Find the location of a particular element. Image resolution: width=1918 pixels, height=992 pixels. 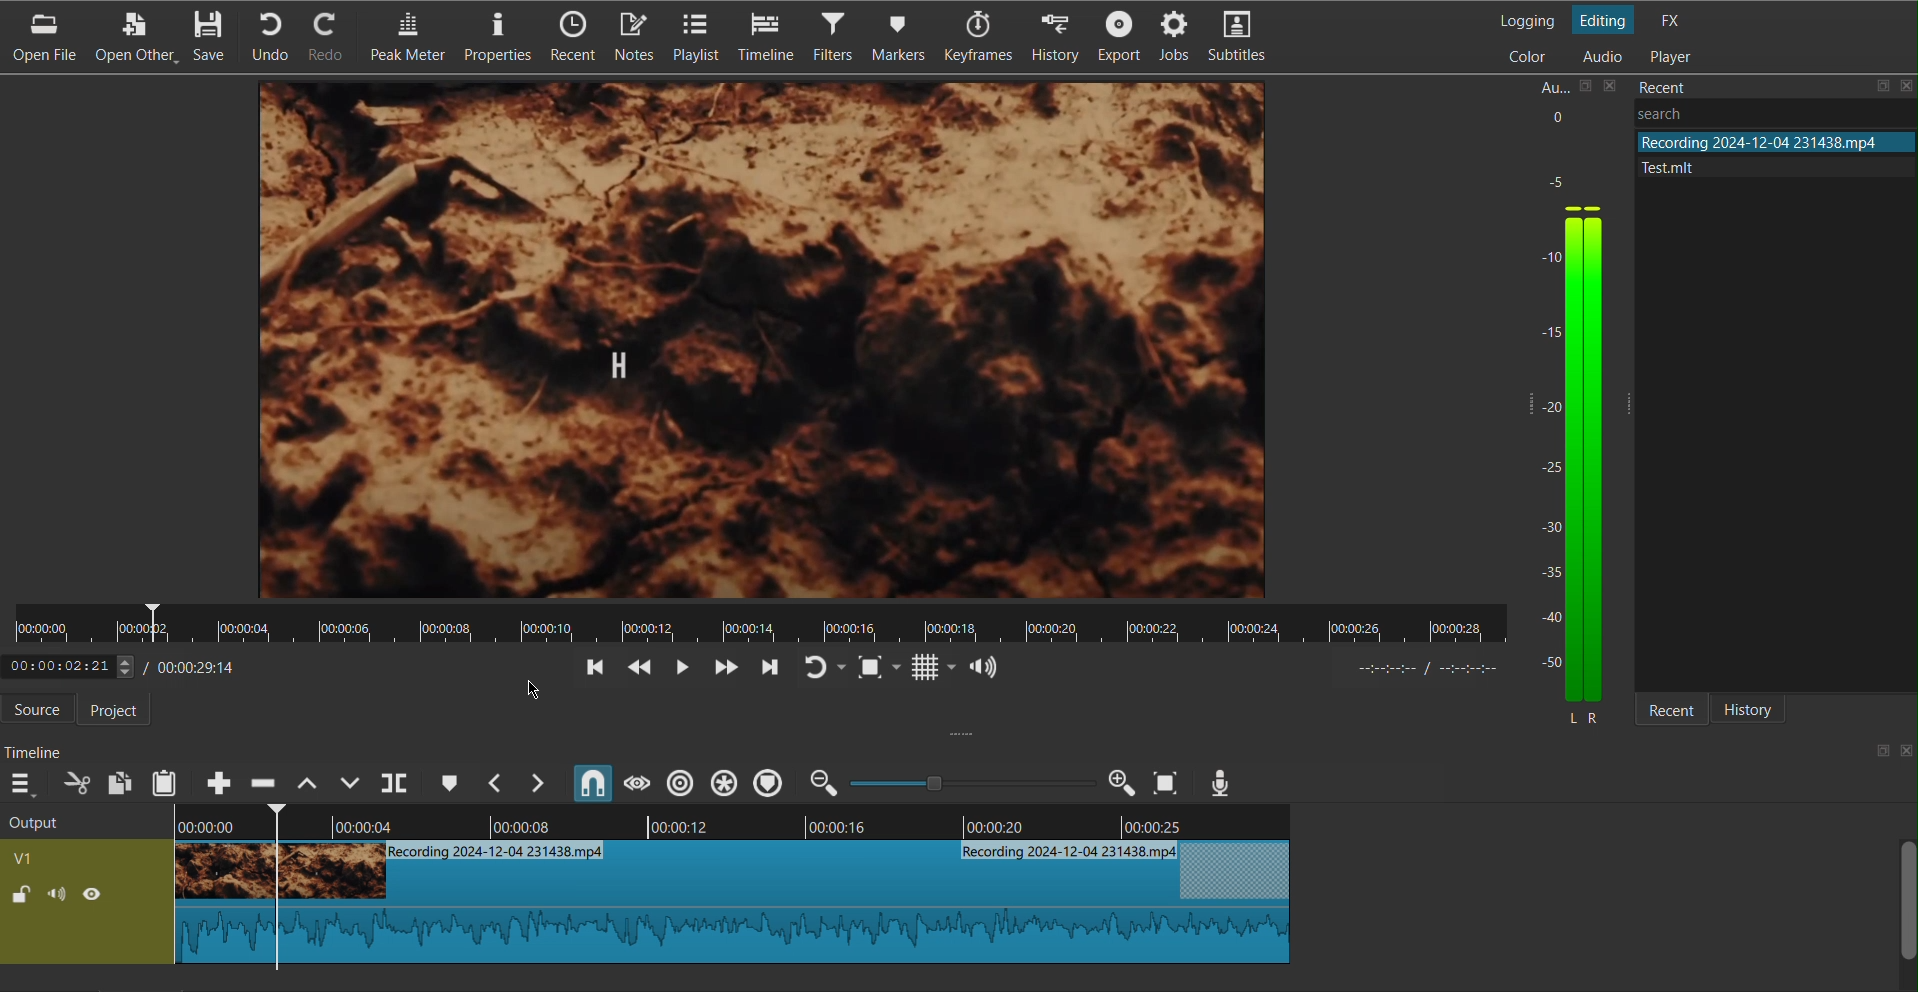

Fit to Screen is located at coordinates (876, 668).